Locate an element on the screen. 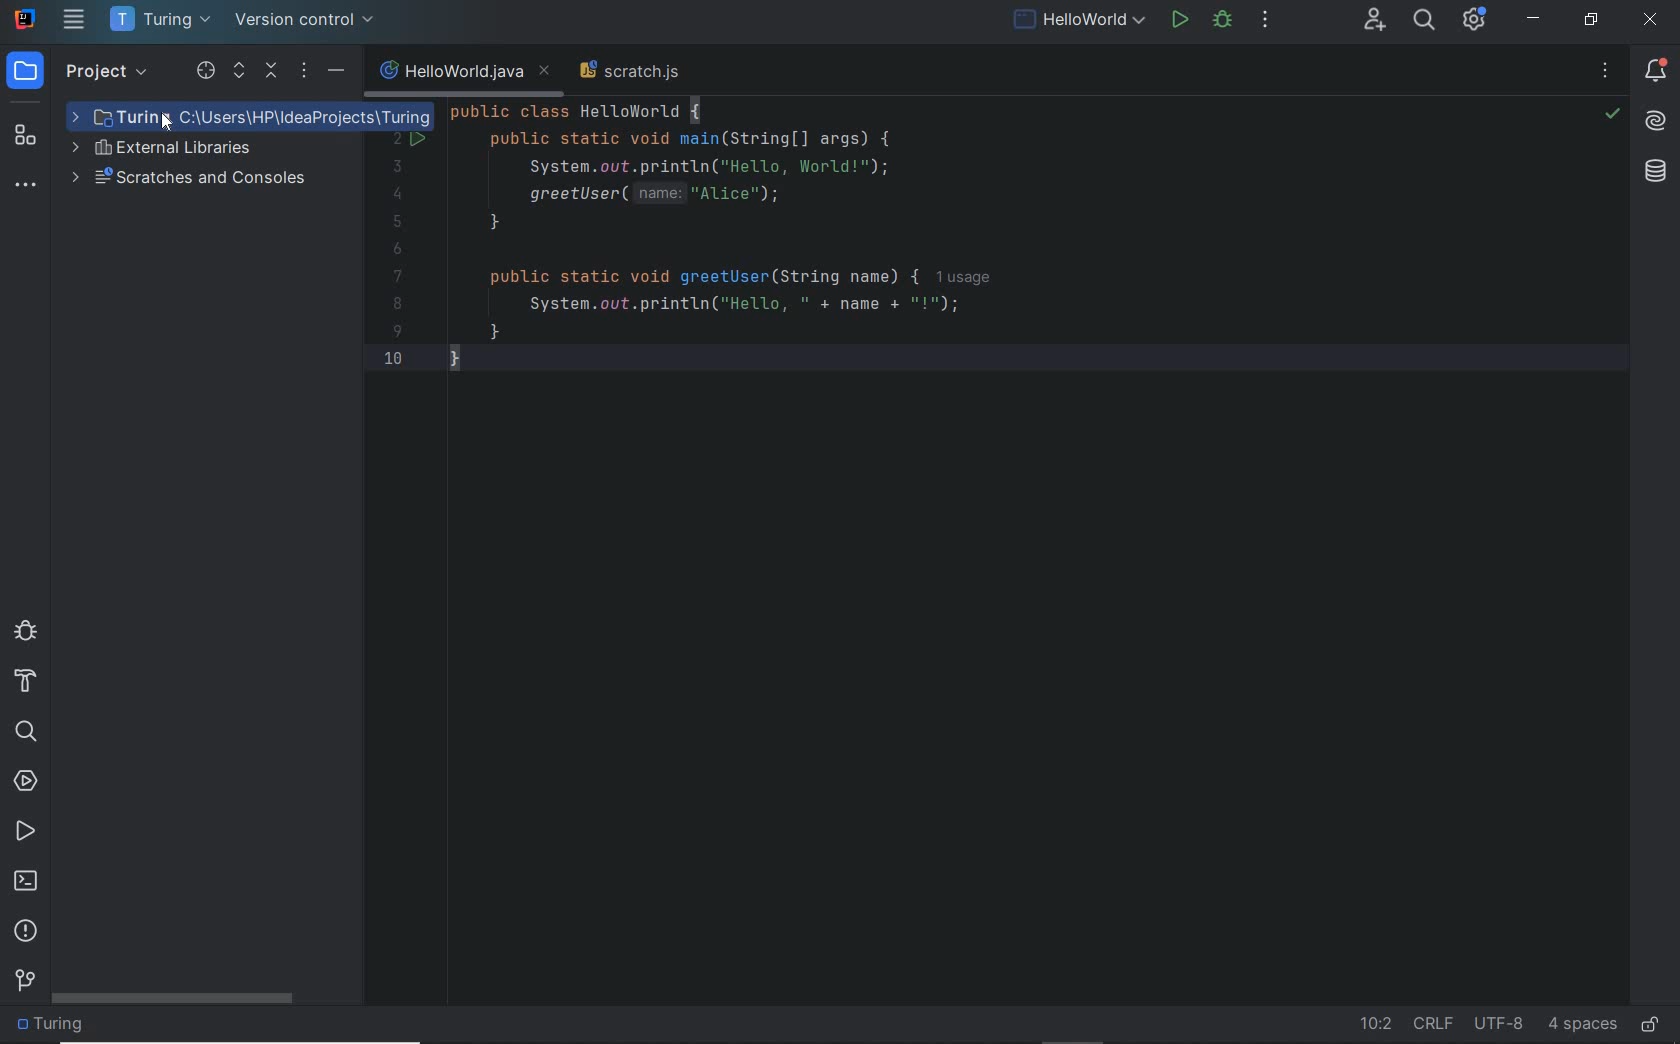  terminal is located at coordinates (26, 881).